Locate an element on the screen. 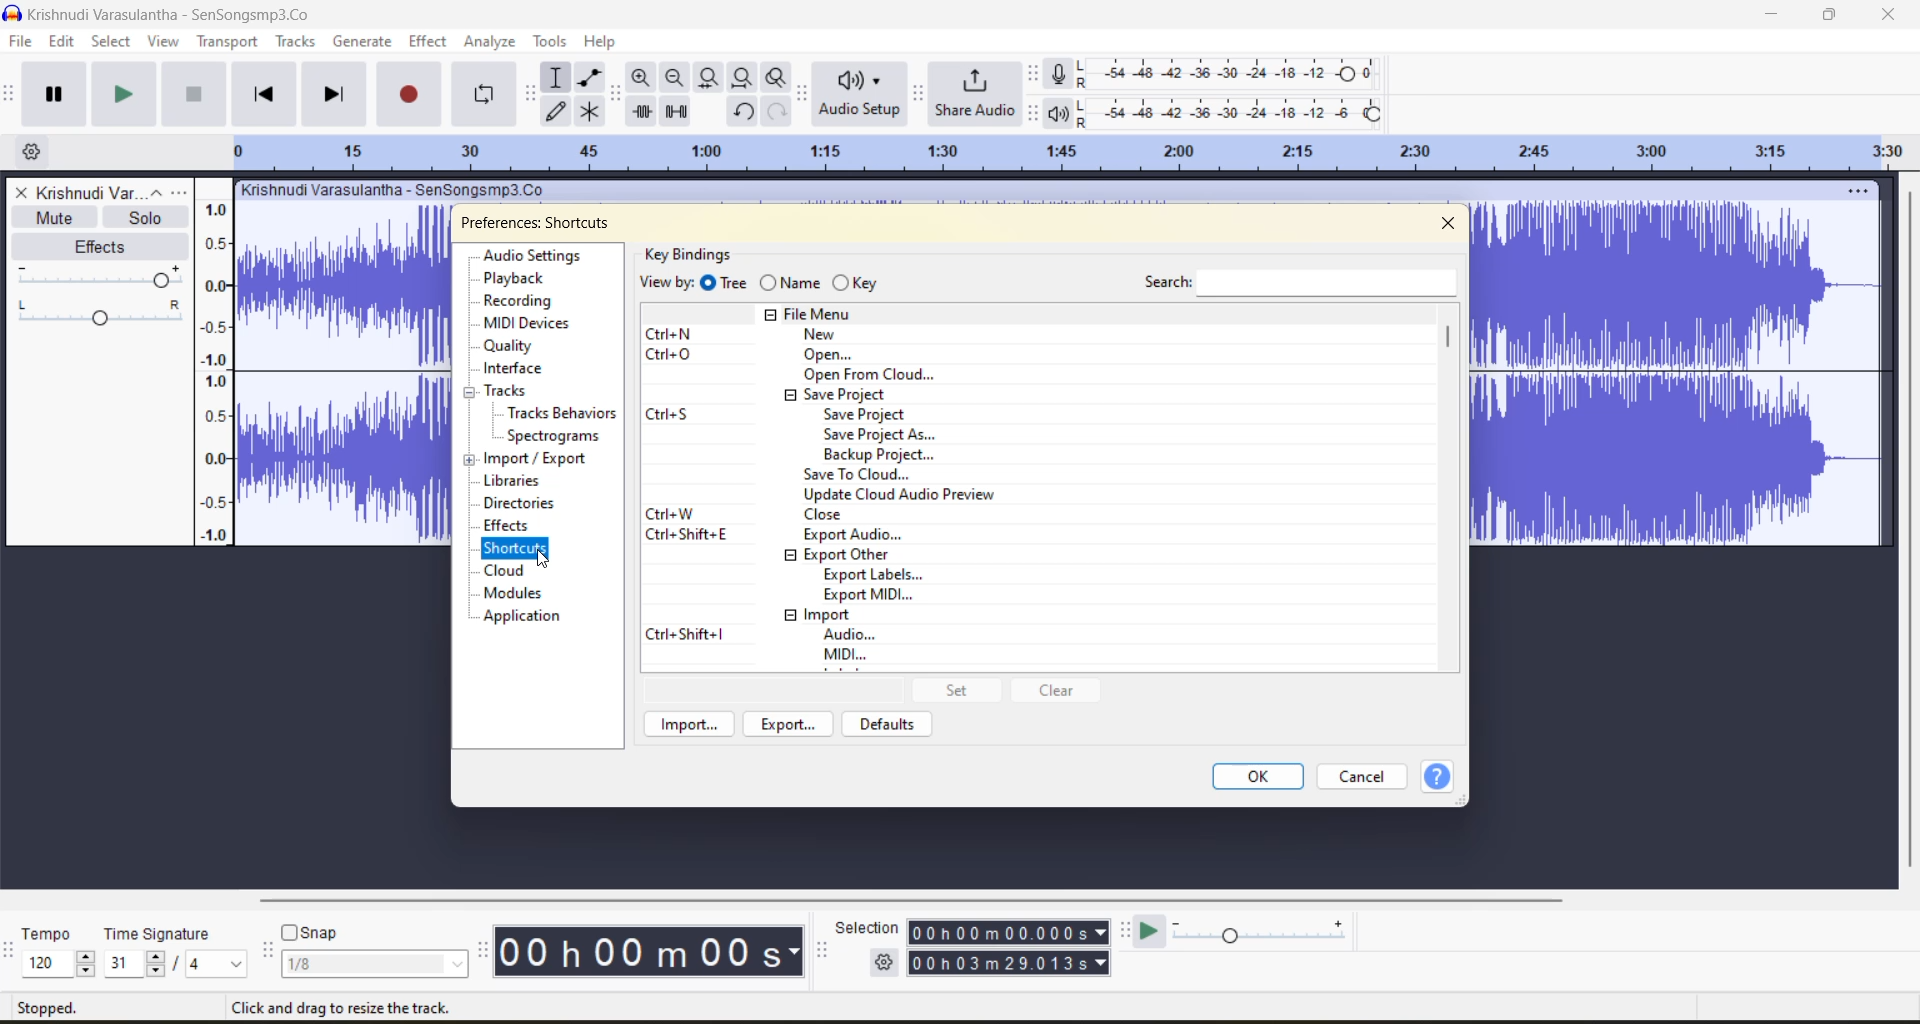 The width and height of the screenshot is (1920, 1024). track setting is located at coordinates (1858, 191).